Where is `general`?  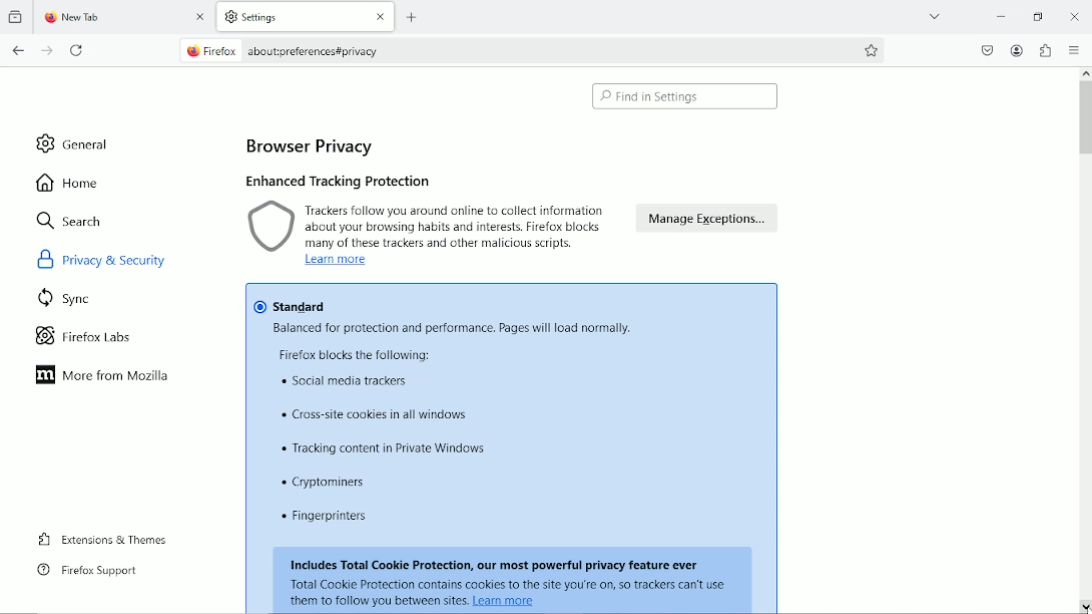 general is located at coordinates (75, 143).